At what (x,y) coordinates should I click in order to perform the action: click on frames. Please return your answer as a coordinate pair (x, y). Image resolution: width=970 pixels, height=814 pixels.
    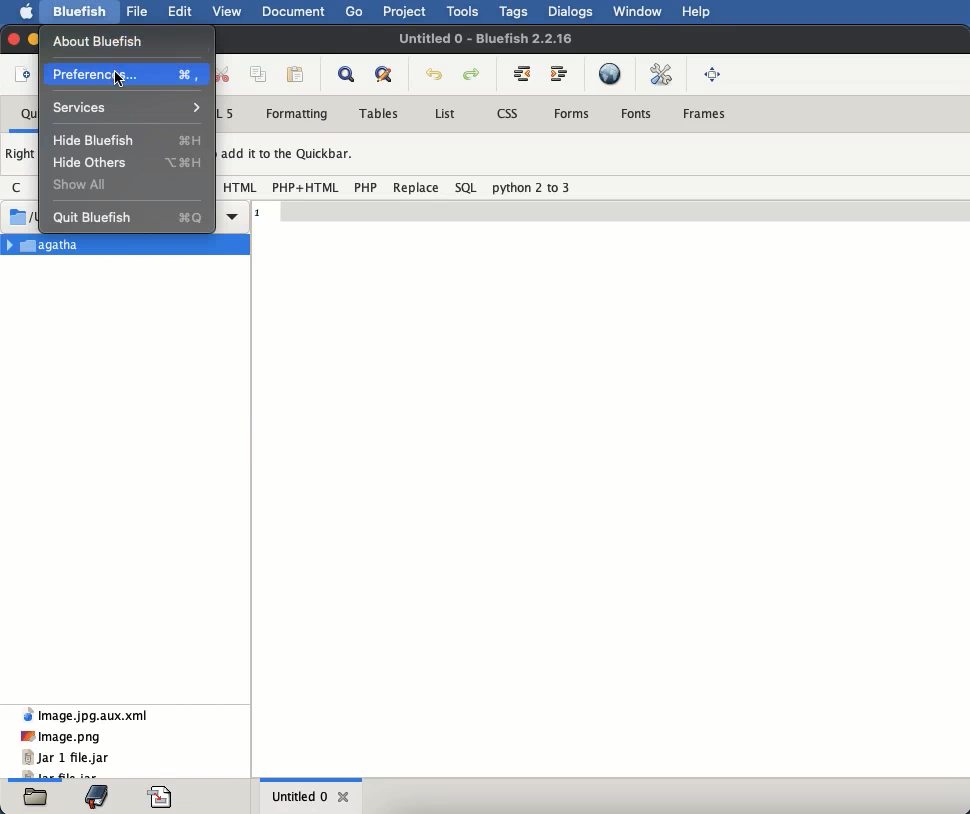
    Looking at the image, I should click on (703, 111).